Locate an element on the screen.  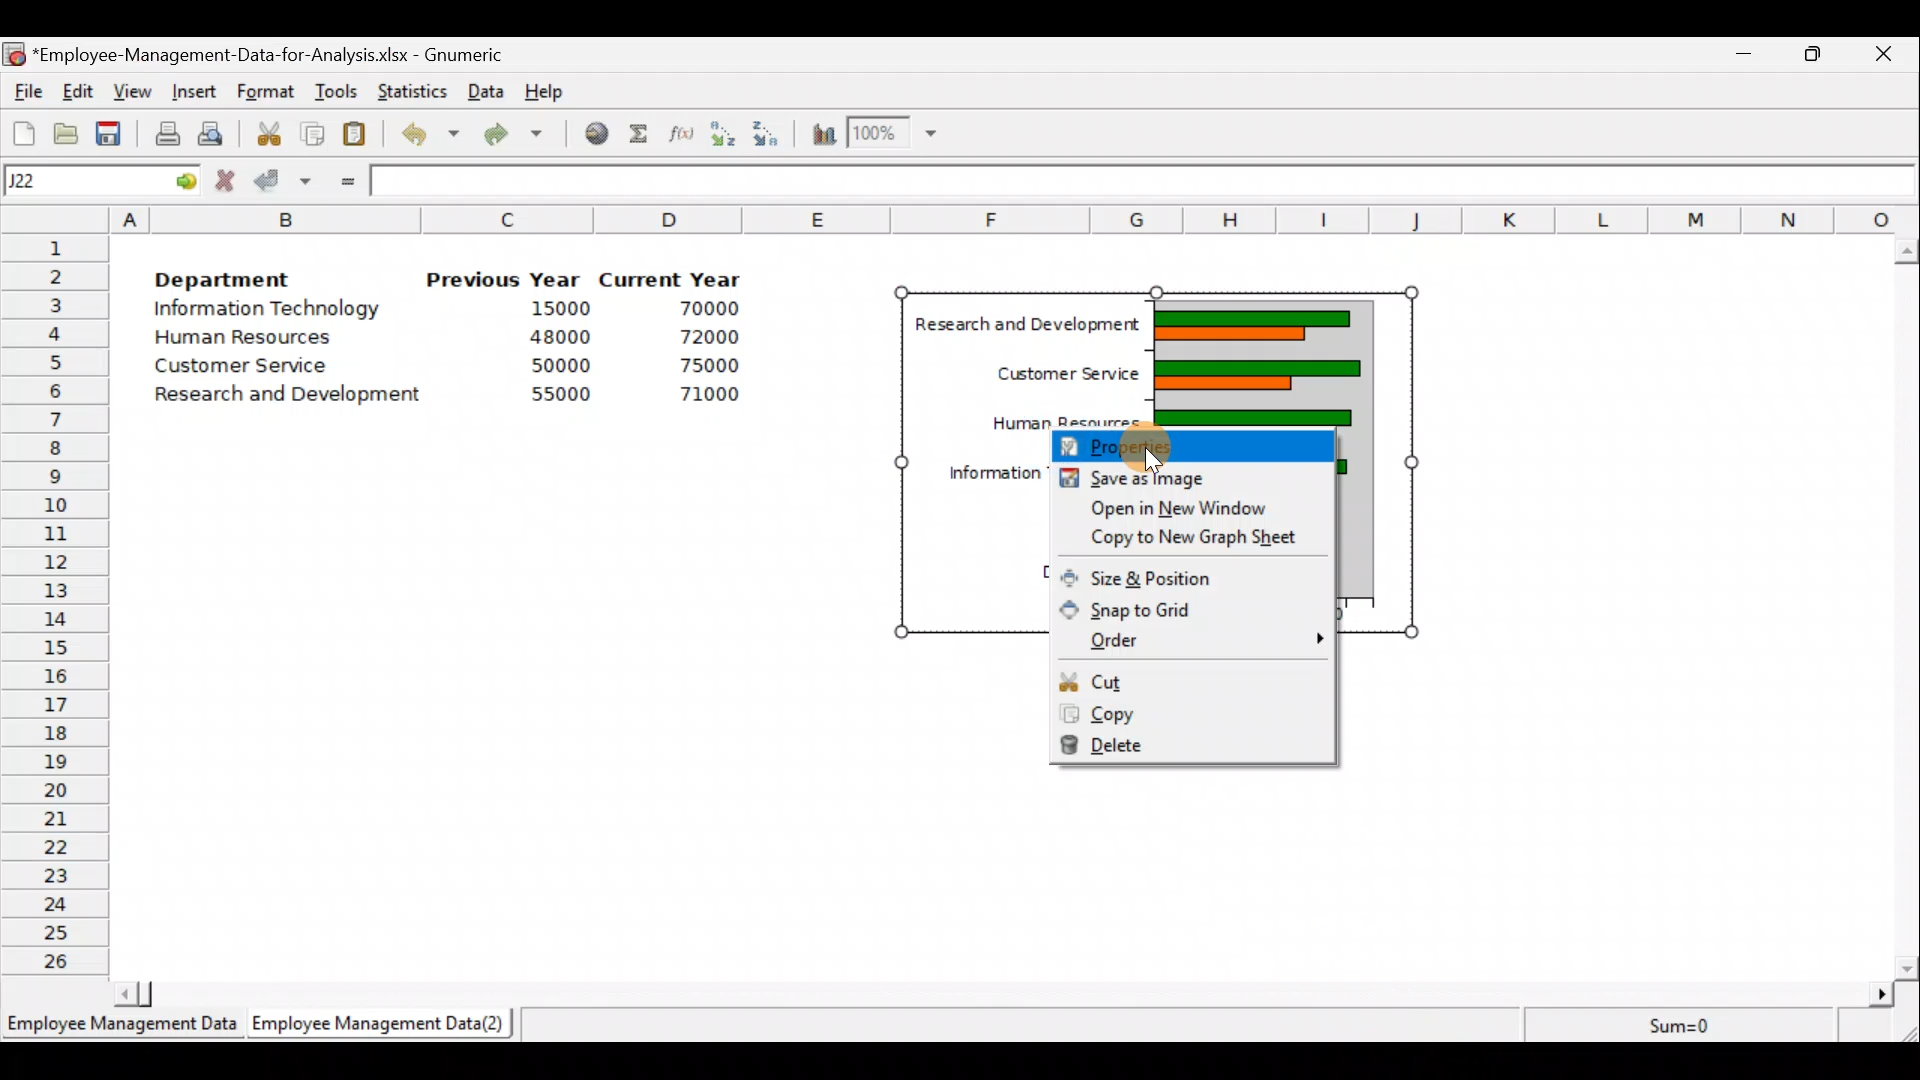
Rows is located at coordinates (56, 606).